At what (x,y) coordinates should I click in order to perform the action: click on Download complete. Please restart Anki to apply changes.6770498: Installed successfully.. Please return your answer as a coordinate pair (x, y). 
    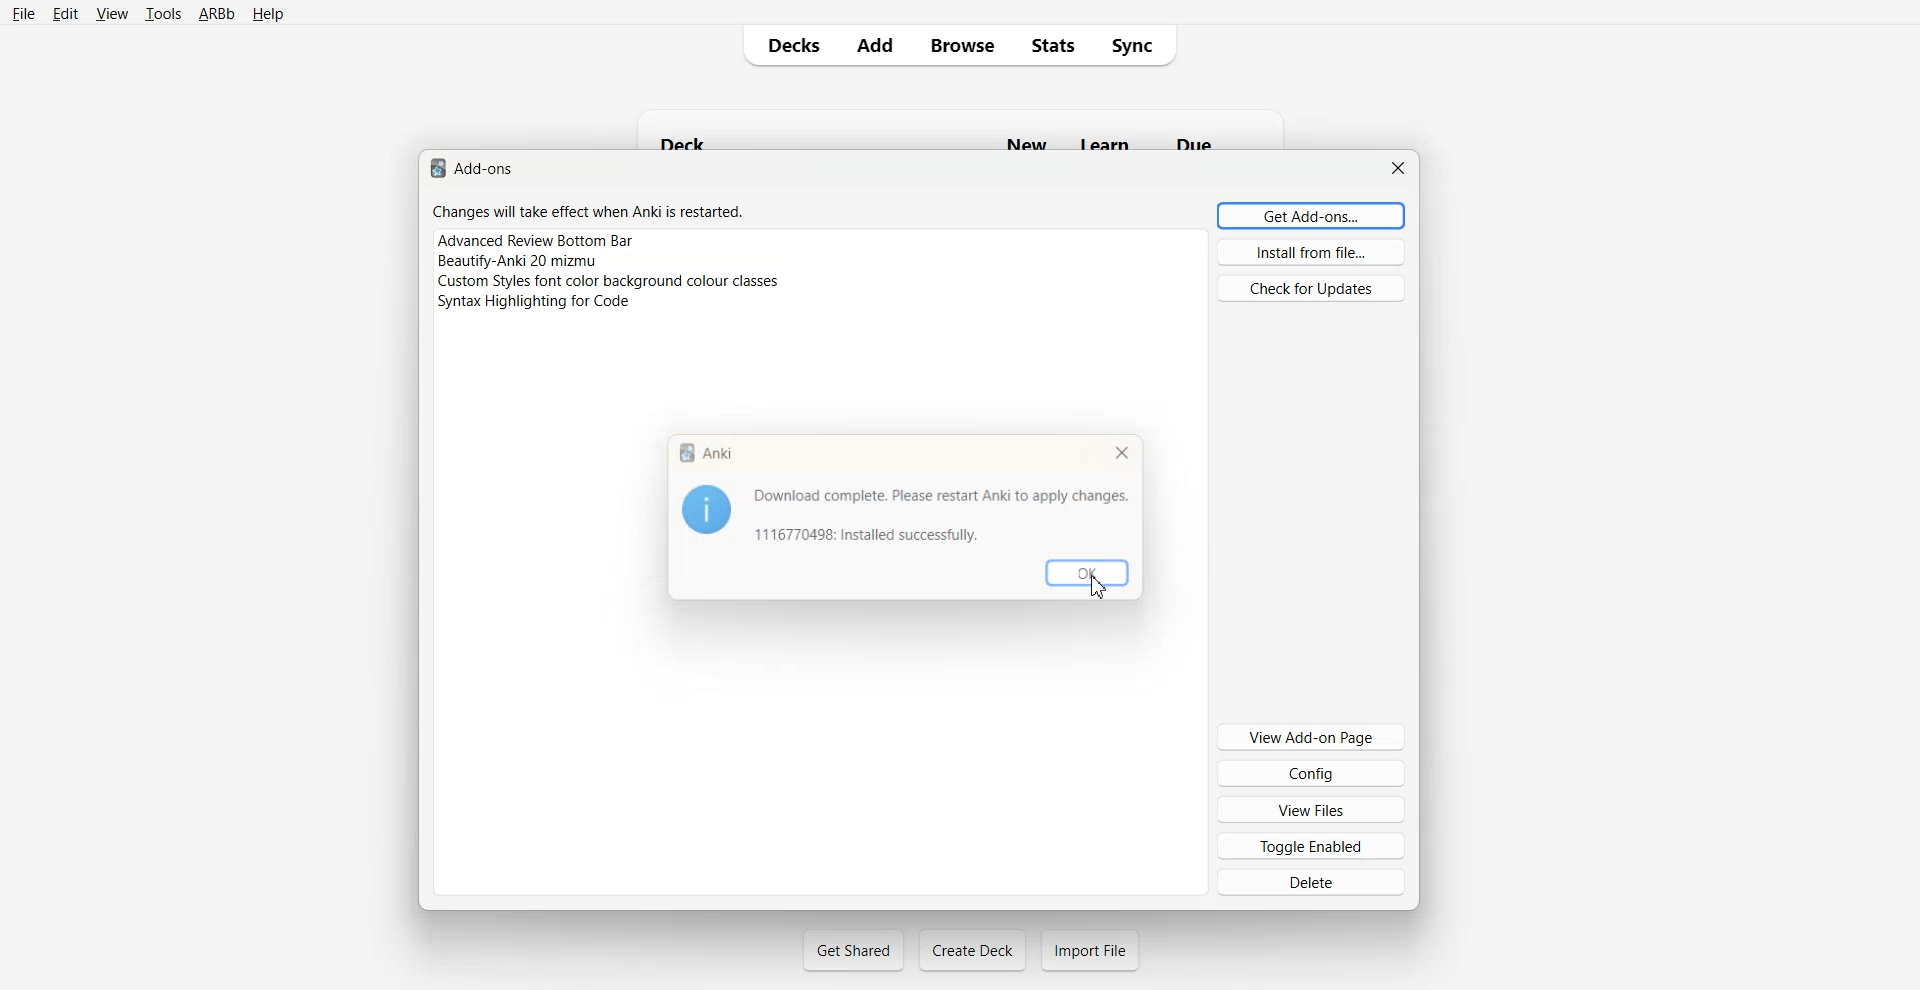
    Looking at the image, I should click on (941, 513).